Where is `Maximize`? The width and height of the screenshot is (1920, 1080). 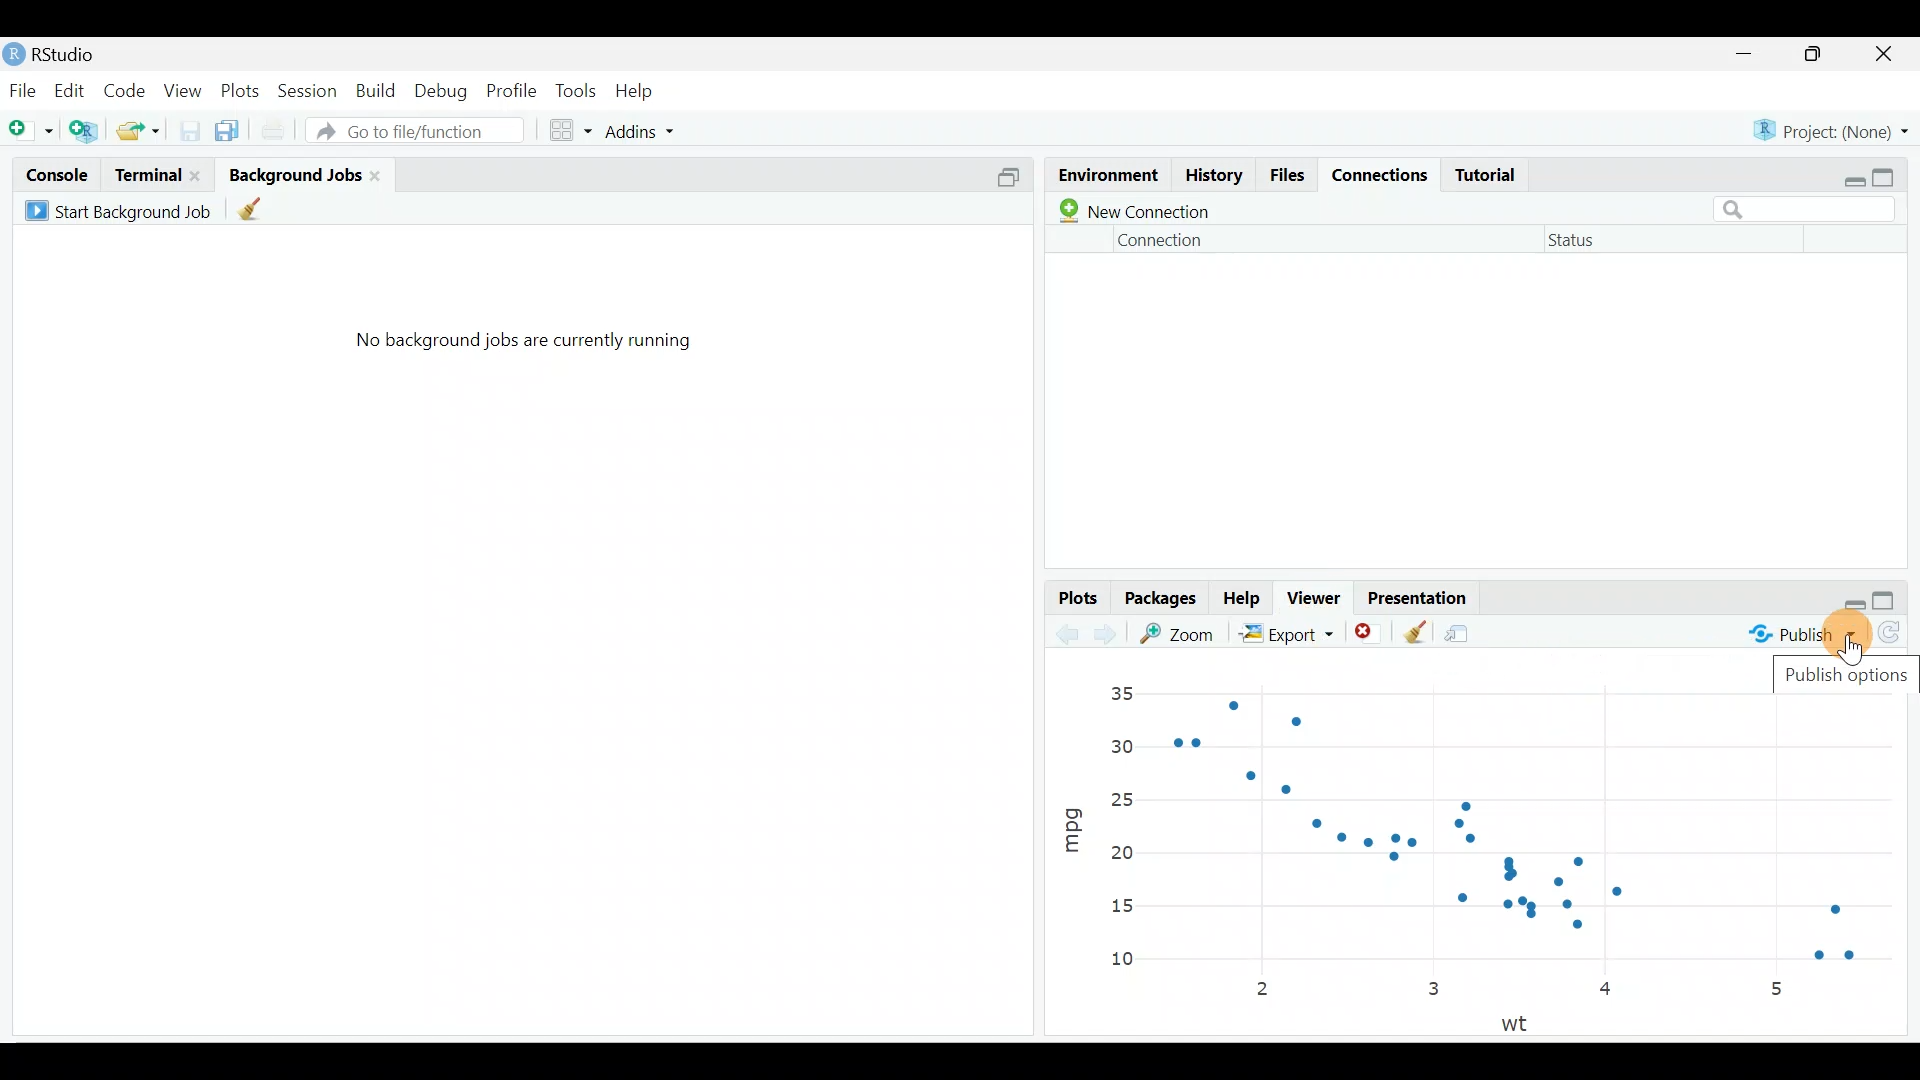
Maximize is located at coordinates (1817, 56).